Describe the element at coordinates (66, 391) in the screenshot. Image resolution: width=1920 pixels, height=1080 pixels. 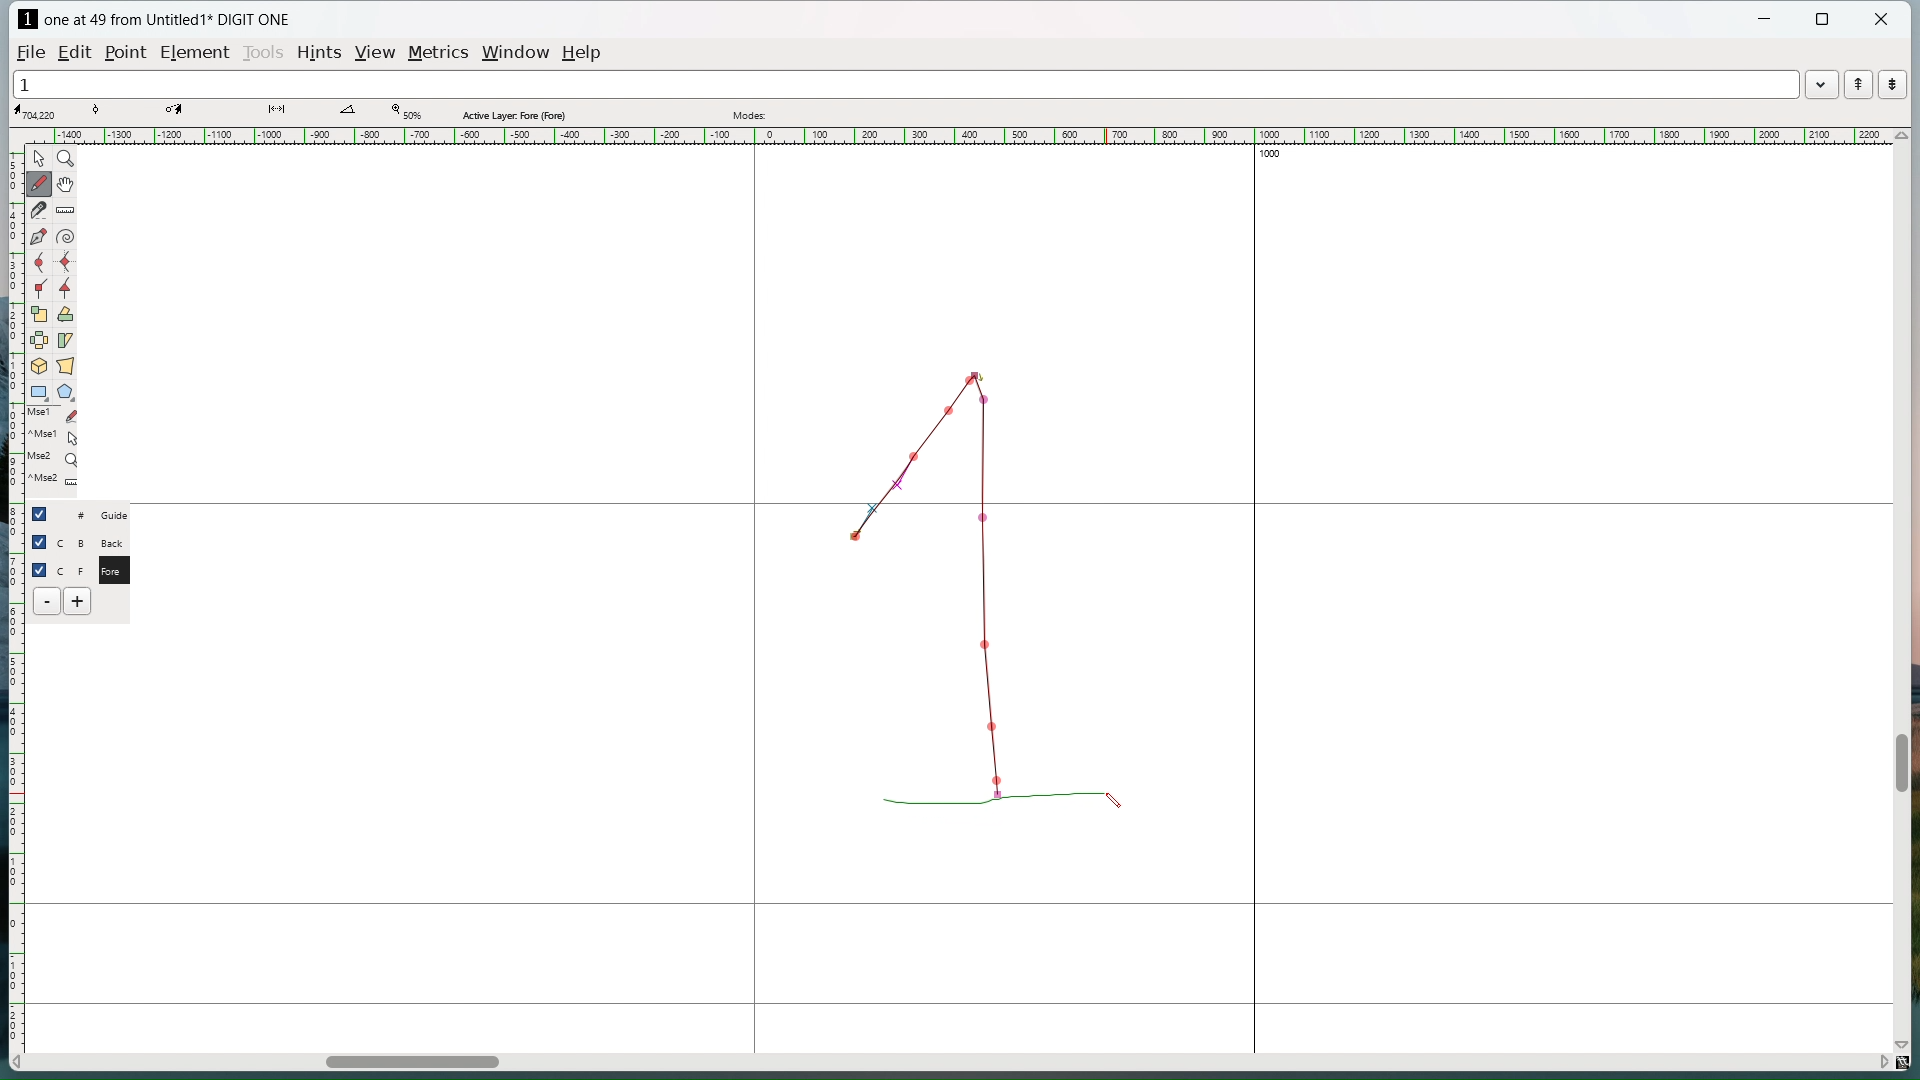
I see `polygon/star` at that location.